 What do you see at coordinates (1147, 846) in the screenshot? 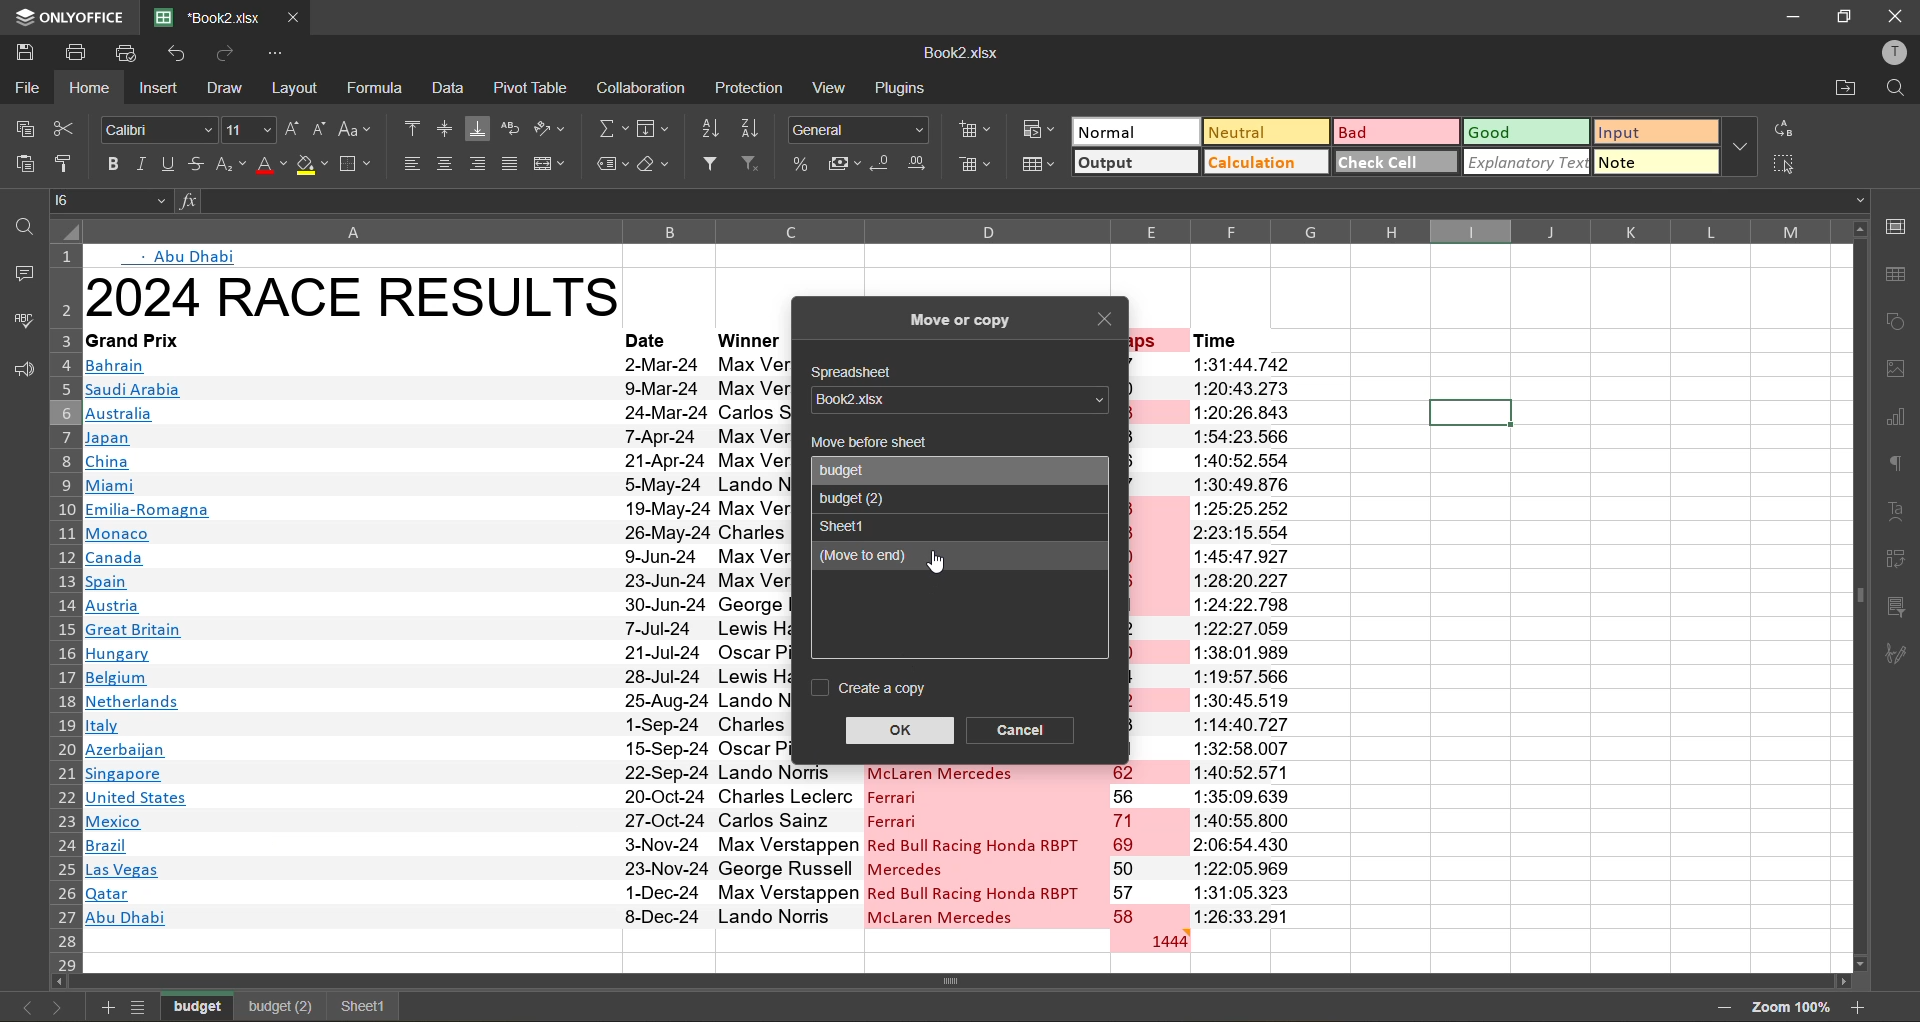
I see `laps` at bounding box center [1147, 846].